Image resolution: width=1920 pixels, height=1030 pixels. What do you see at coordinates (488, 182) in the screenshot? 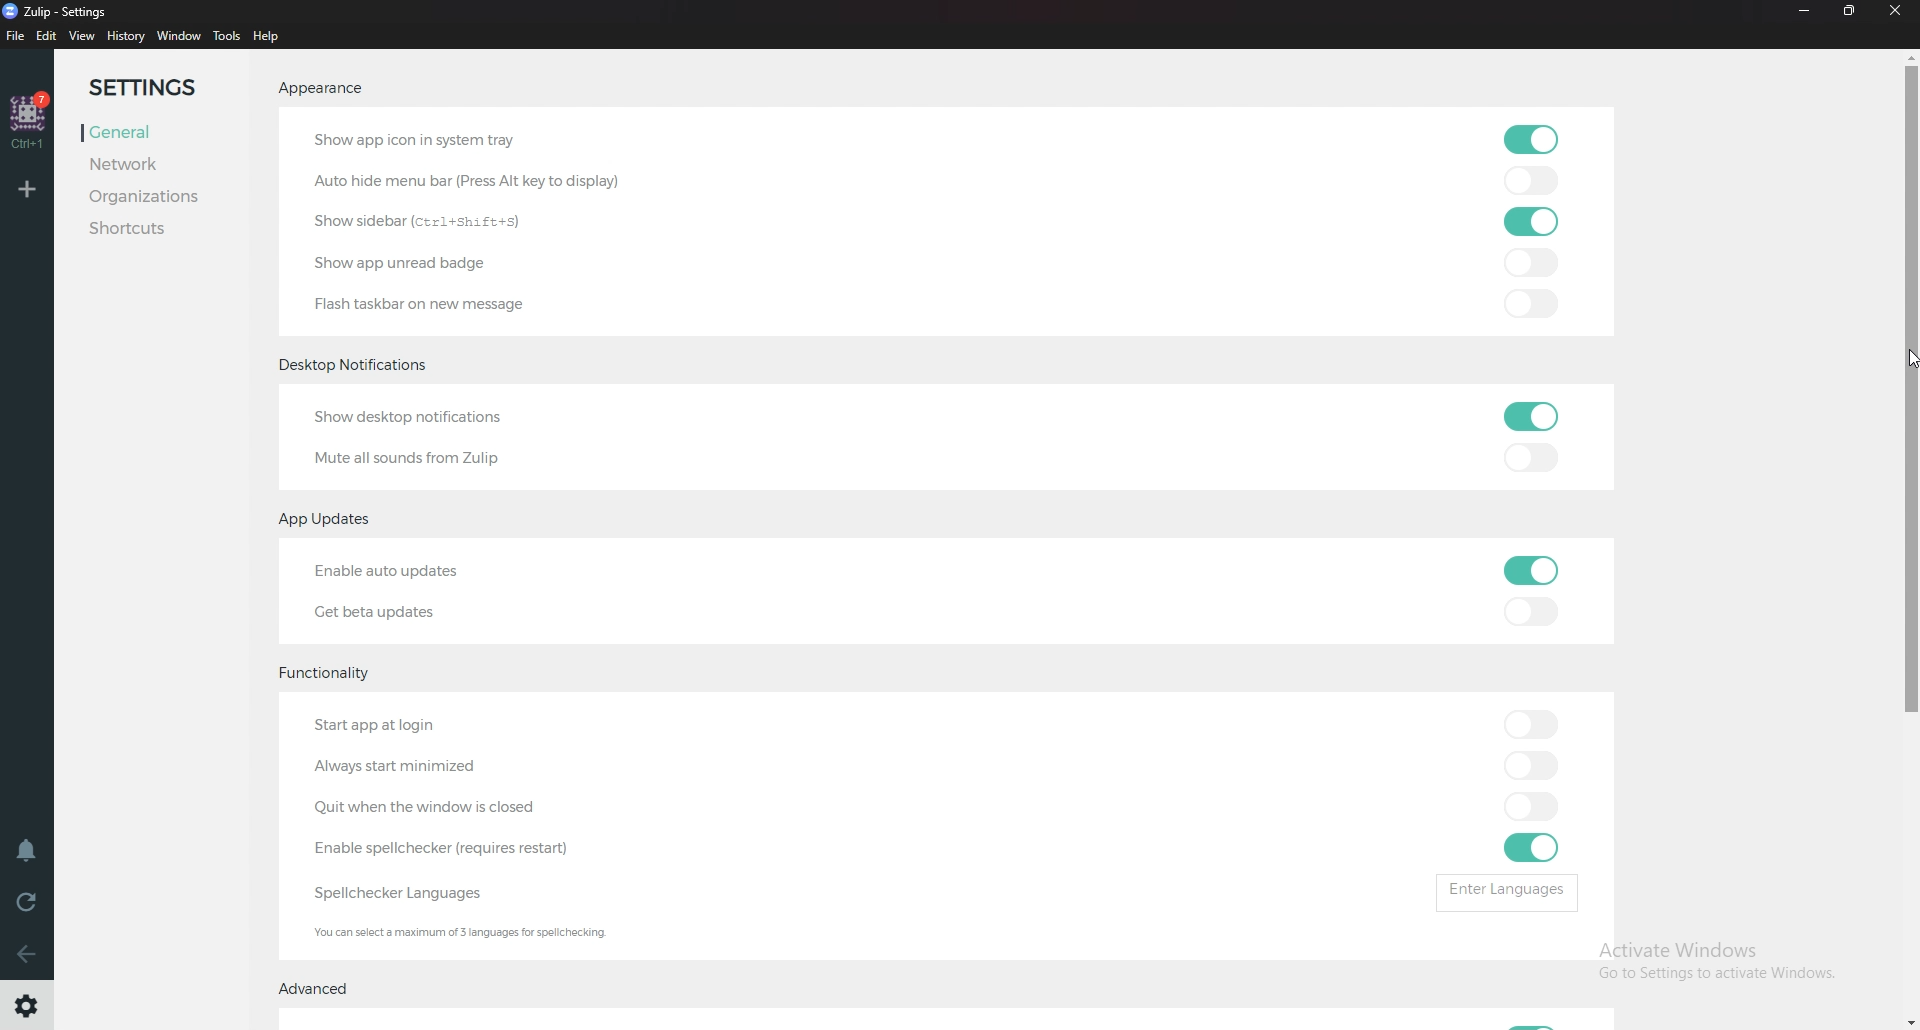
I see `auto hide menu bar` at bounding box center [488, 182].